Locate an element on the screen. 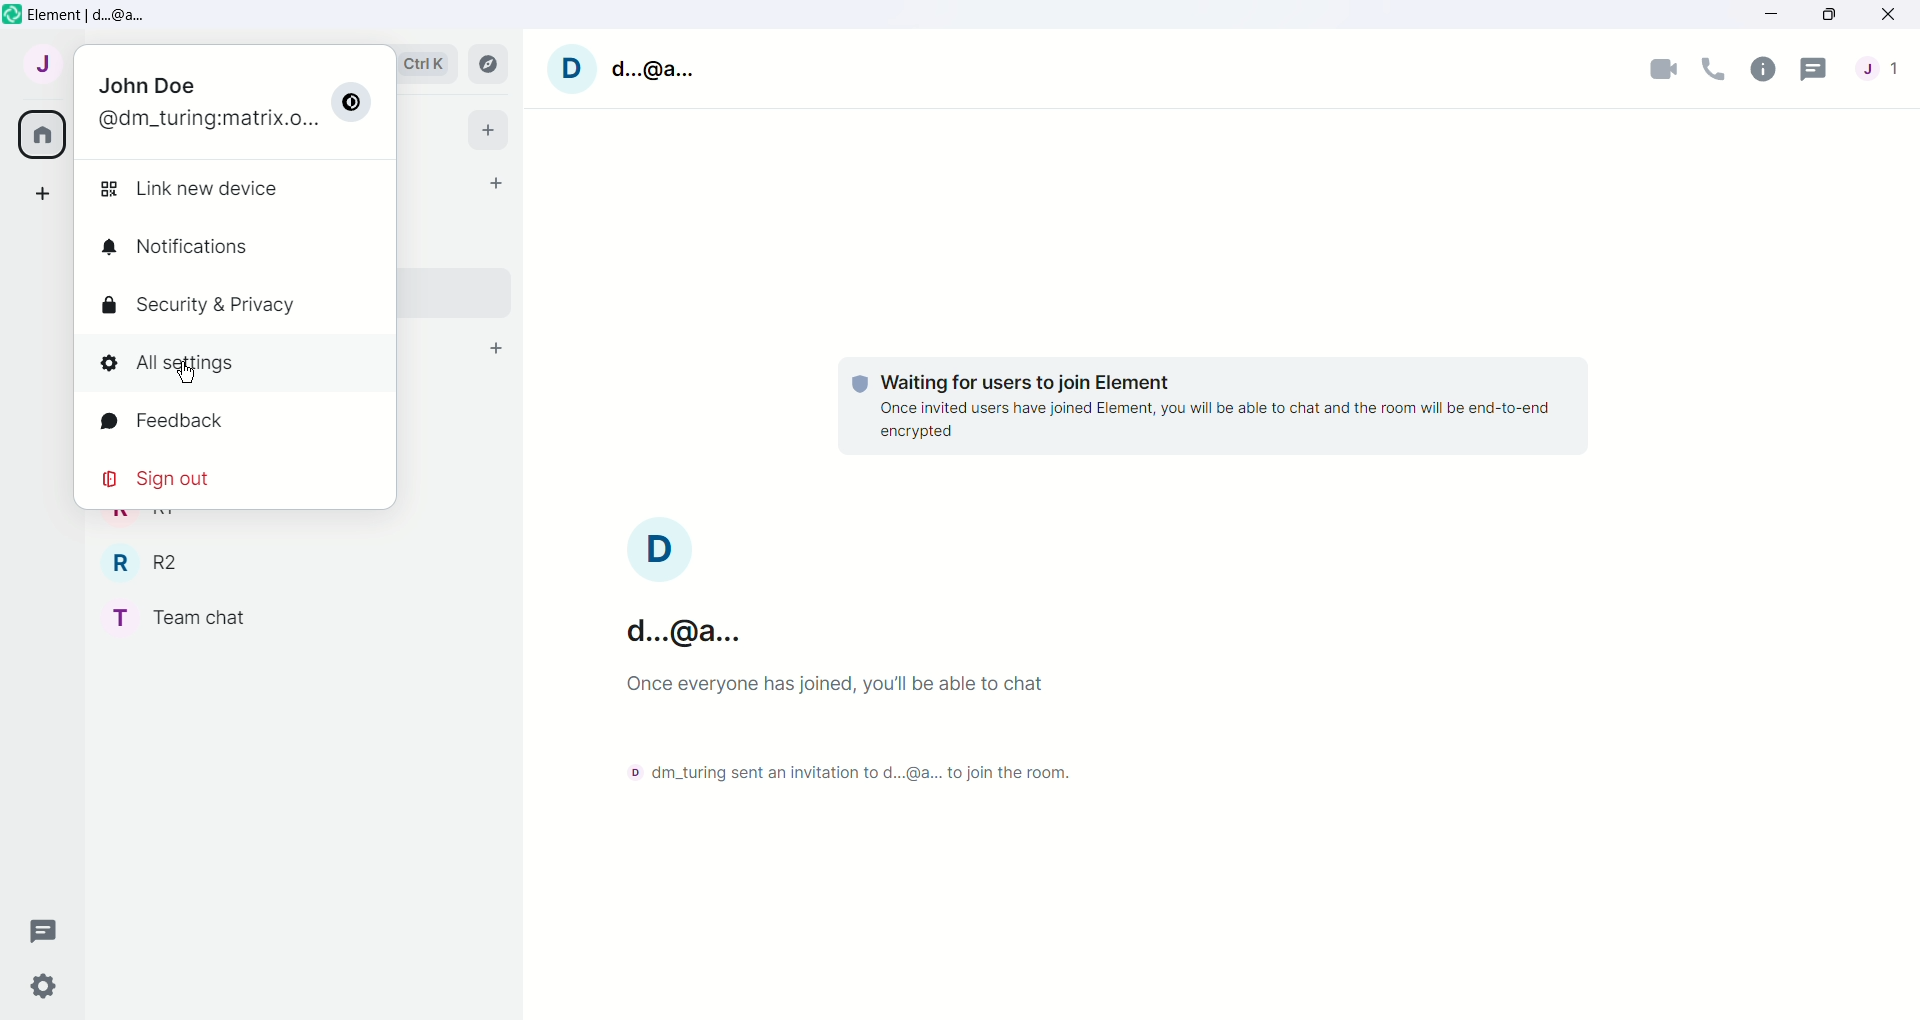 This screenshot has width=1920, height=1020. Element | d...@a... is located at coordinates (91, 16).